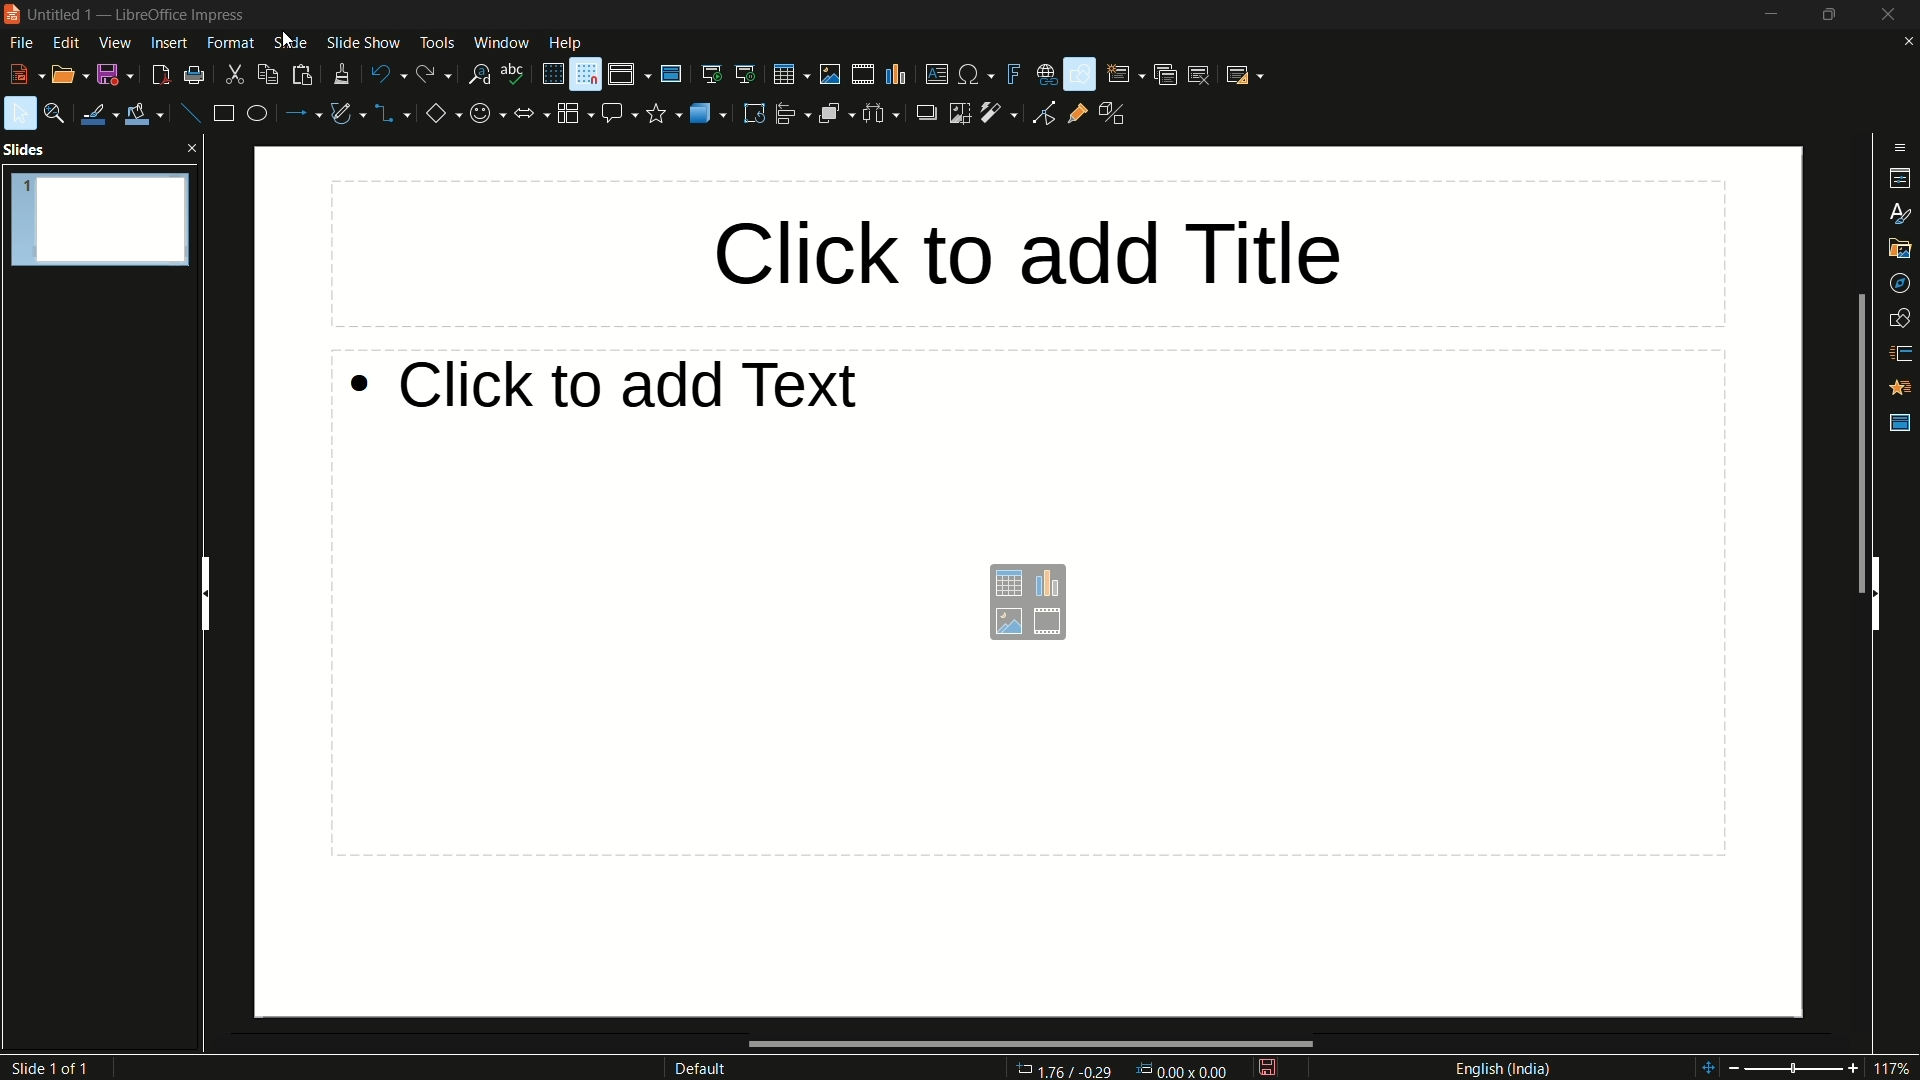 This screenshot has height=1080, width=1920. I want to click on slide number, so click(47, 1068).